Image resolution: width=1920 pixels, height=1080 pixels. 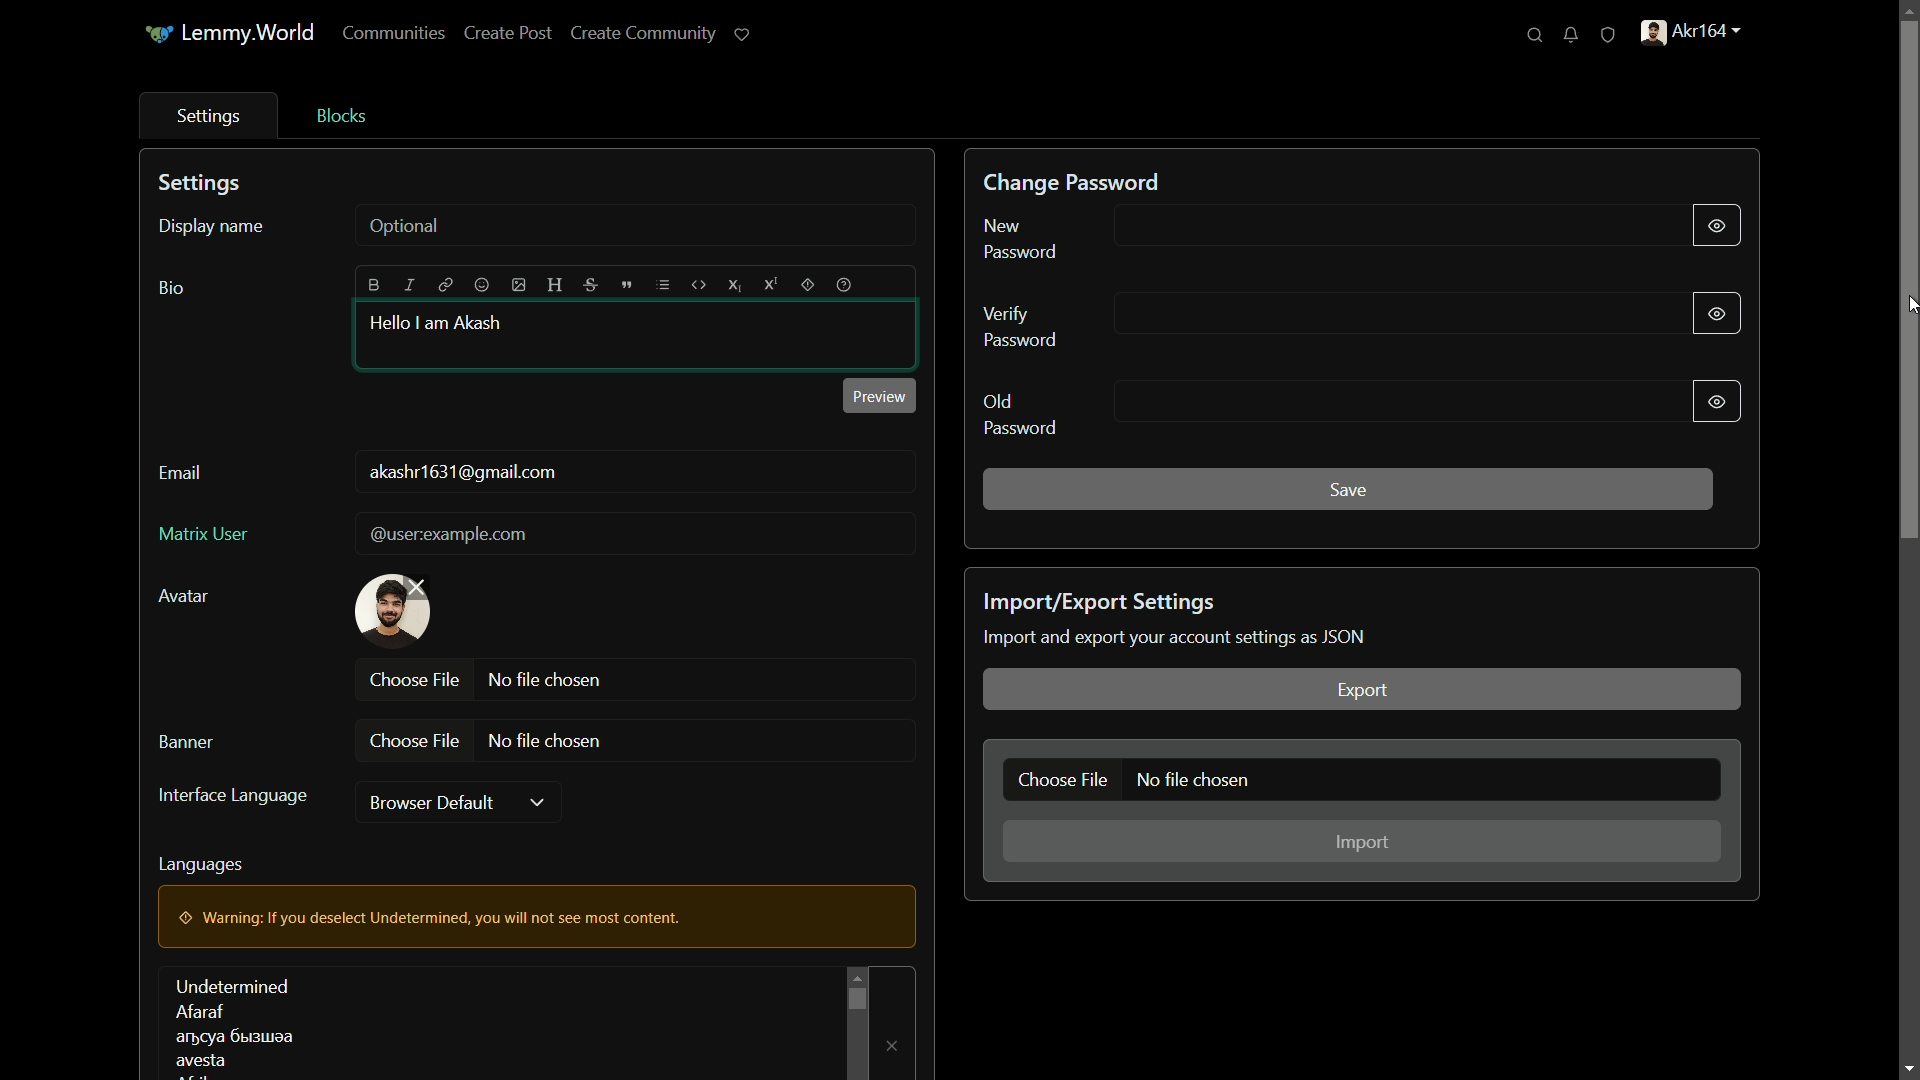 I want to click on bold, so click(x=375, y=286).